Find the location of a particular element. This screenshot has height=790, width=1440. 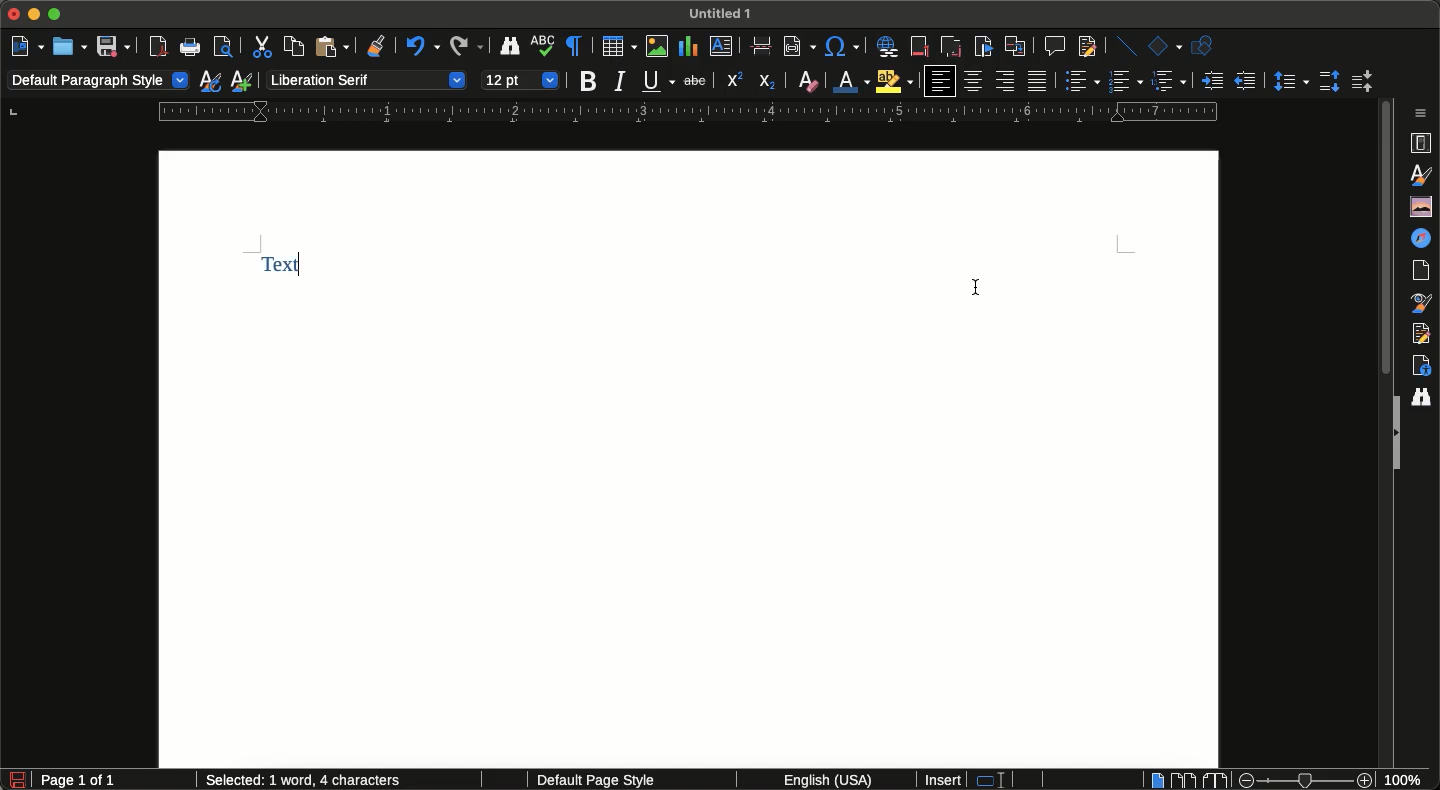

Select outline format is located at coordinates (1169, 82).